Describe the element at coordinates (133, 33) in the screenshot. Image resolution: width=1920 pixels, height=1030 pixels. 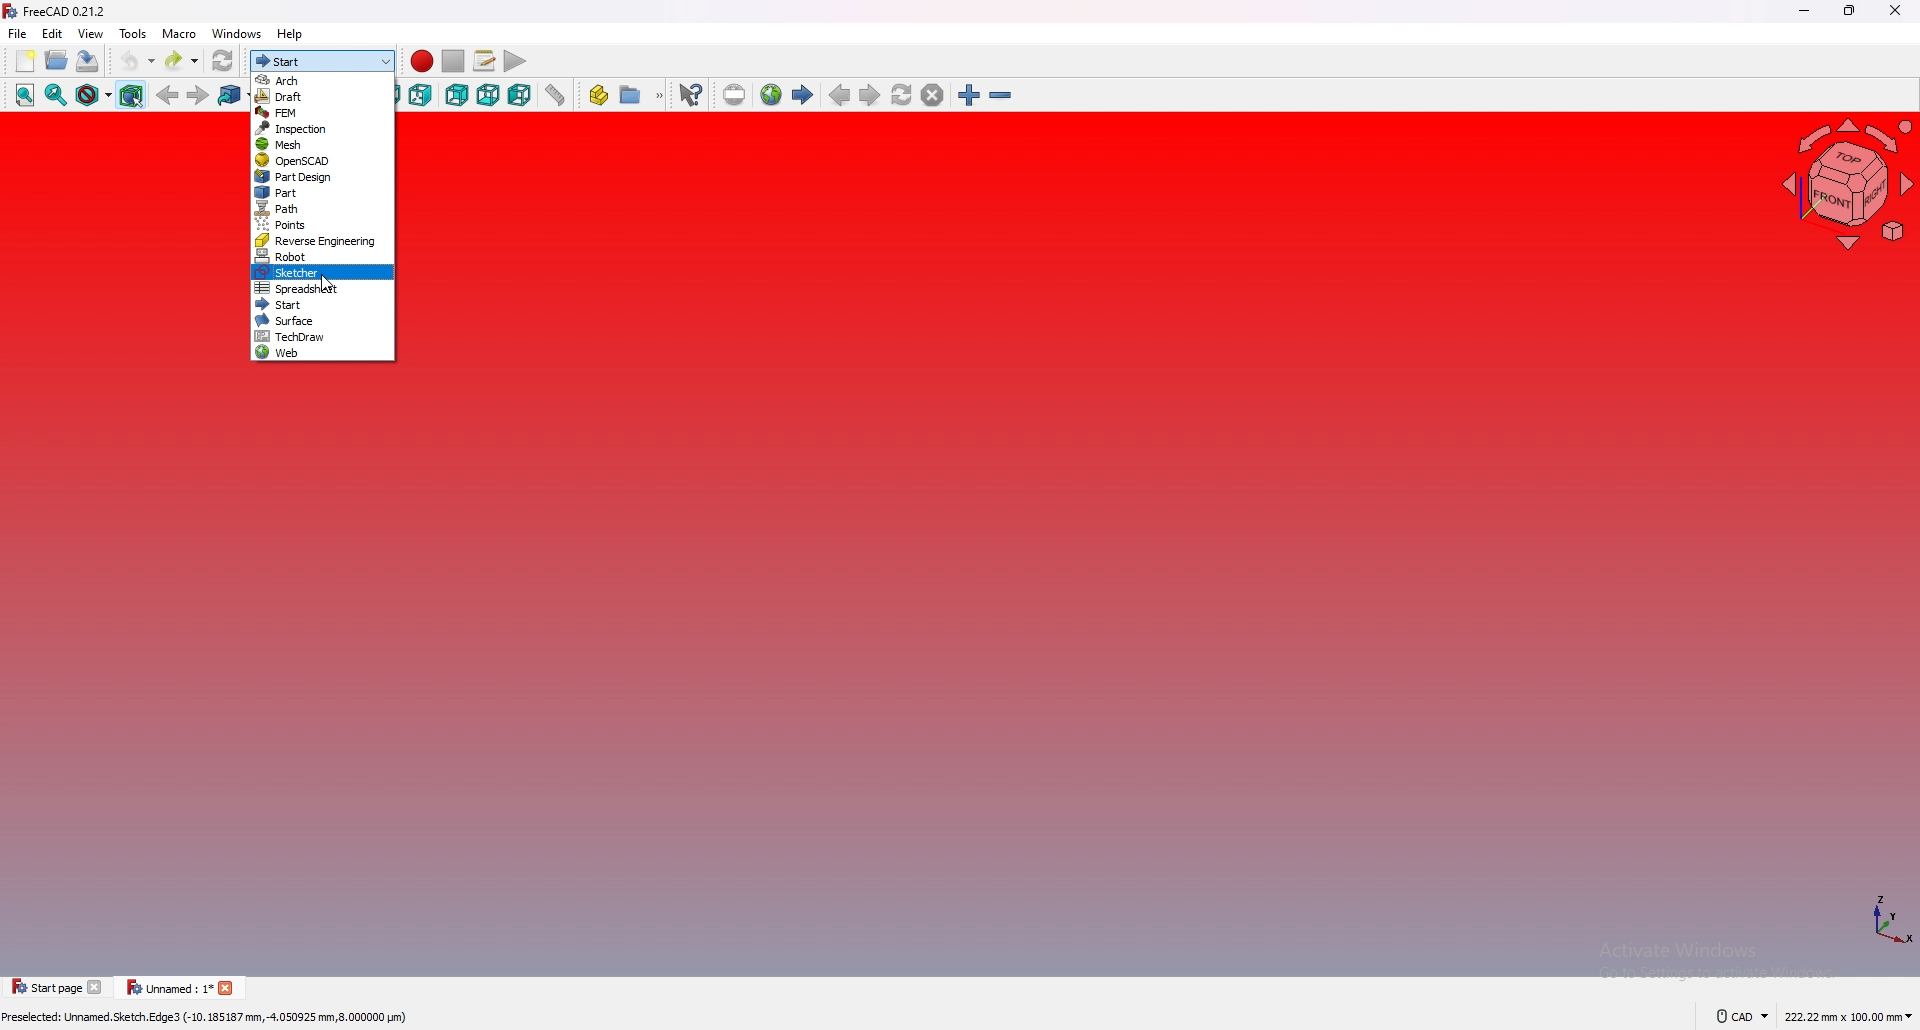
I see `tools` at that location.